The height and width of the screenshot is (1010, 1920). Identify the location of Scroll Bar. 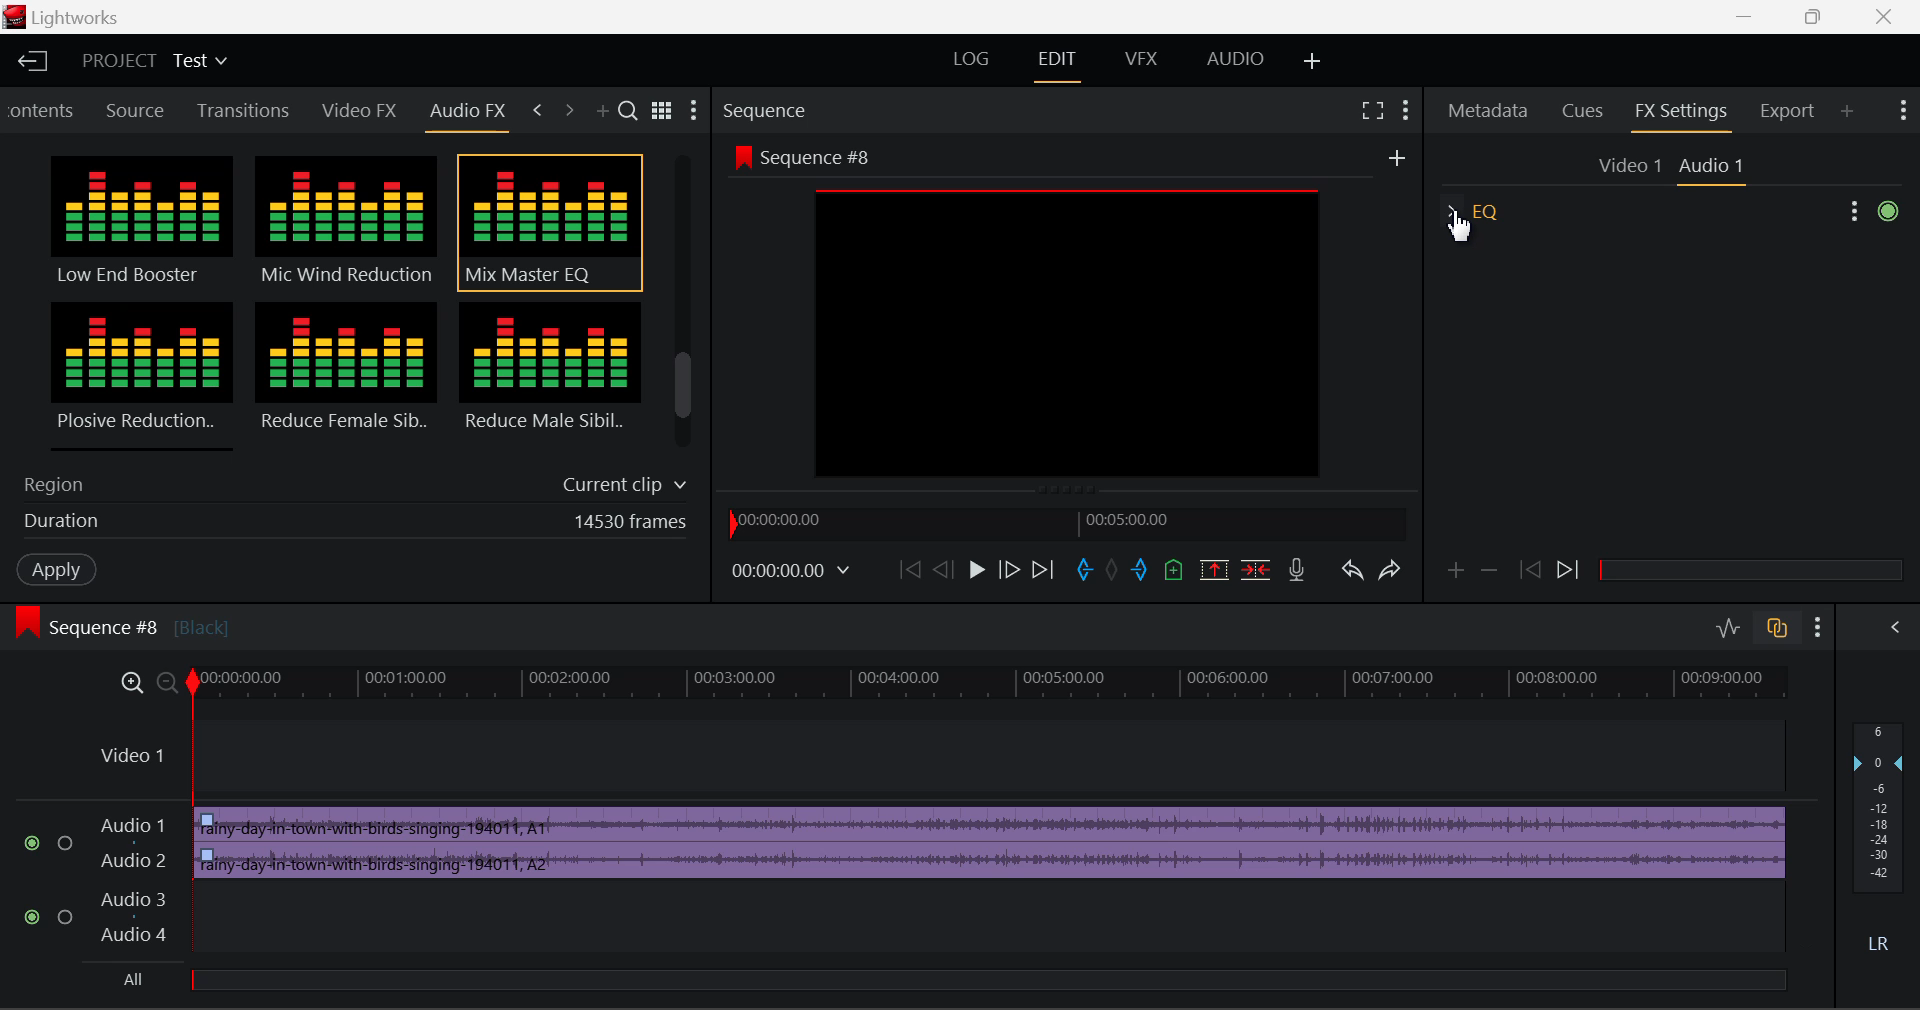
(684, 306).